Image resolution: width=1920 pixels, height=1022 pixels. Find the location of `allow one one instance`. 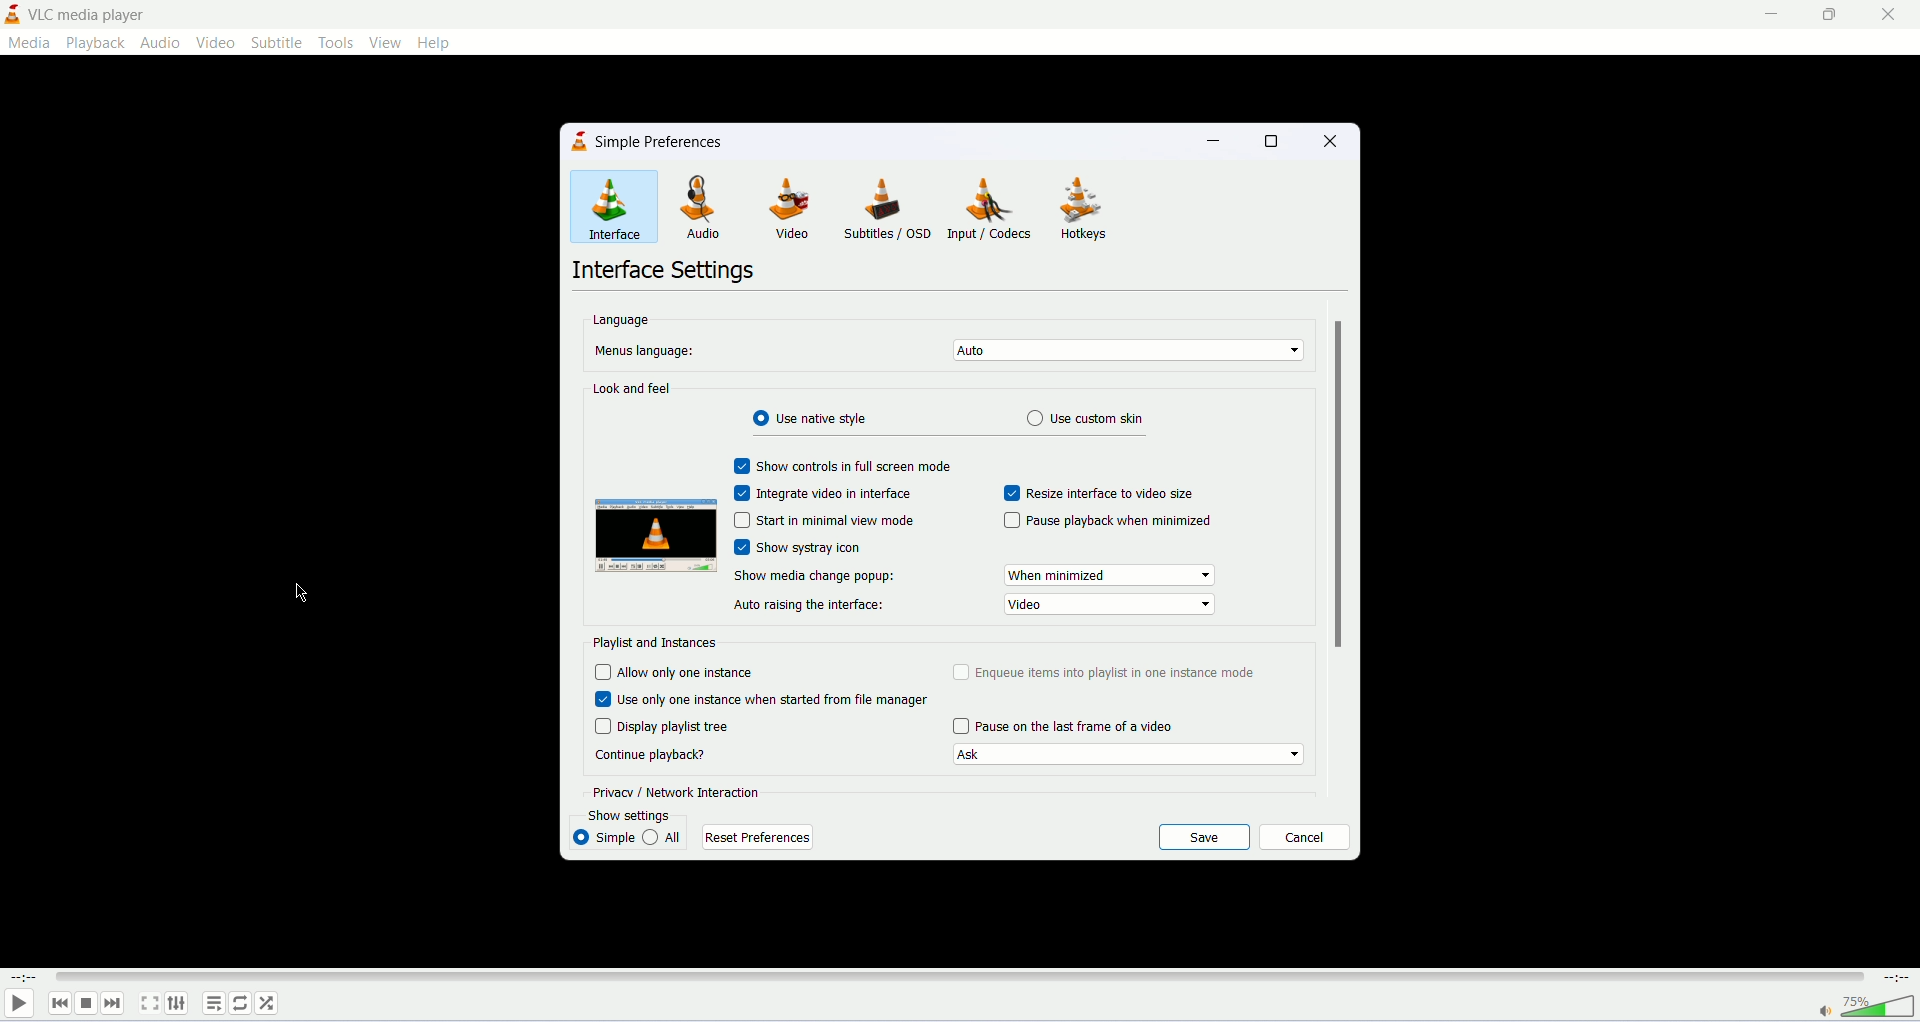

allow one one instance is located at coordinates (689, 672).